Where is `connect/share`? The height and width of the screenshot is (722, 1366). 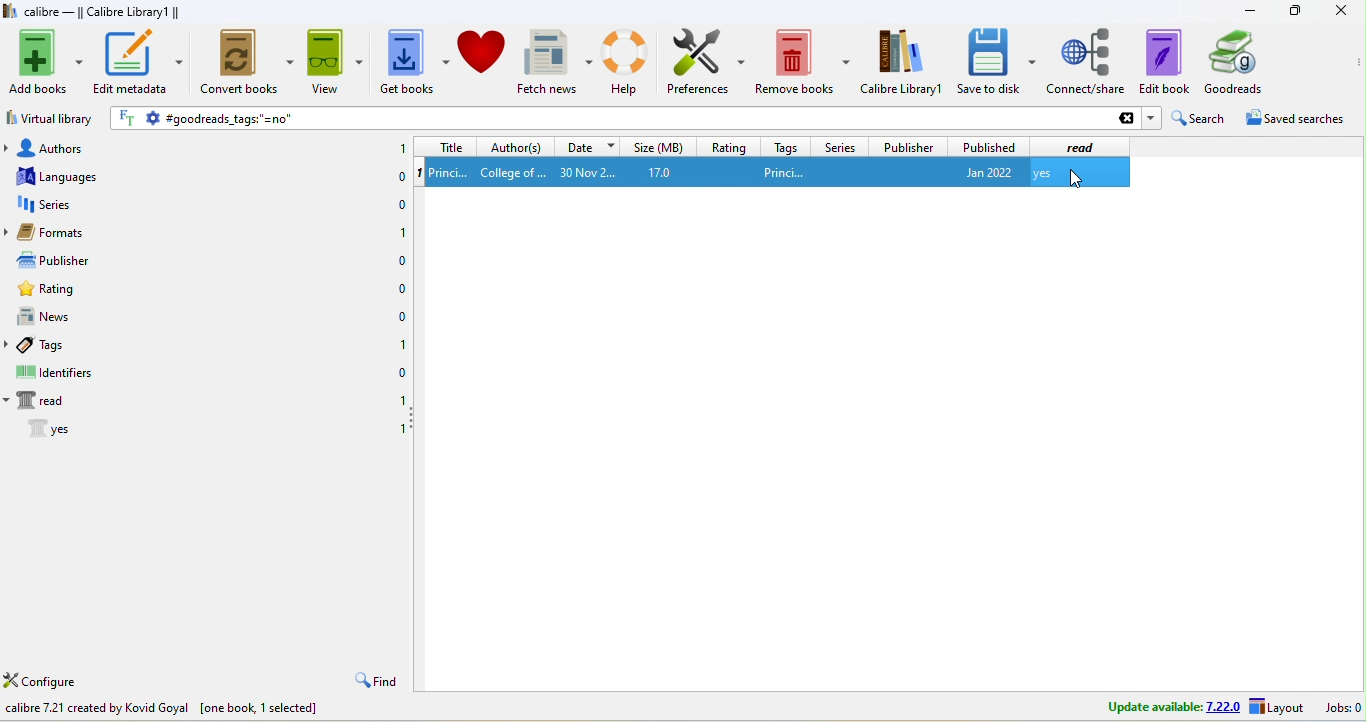 connect/share is located at coordinates (1087, 62).